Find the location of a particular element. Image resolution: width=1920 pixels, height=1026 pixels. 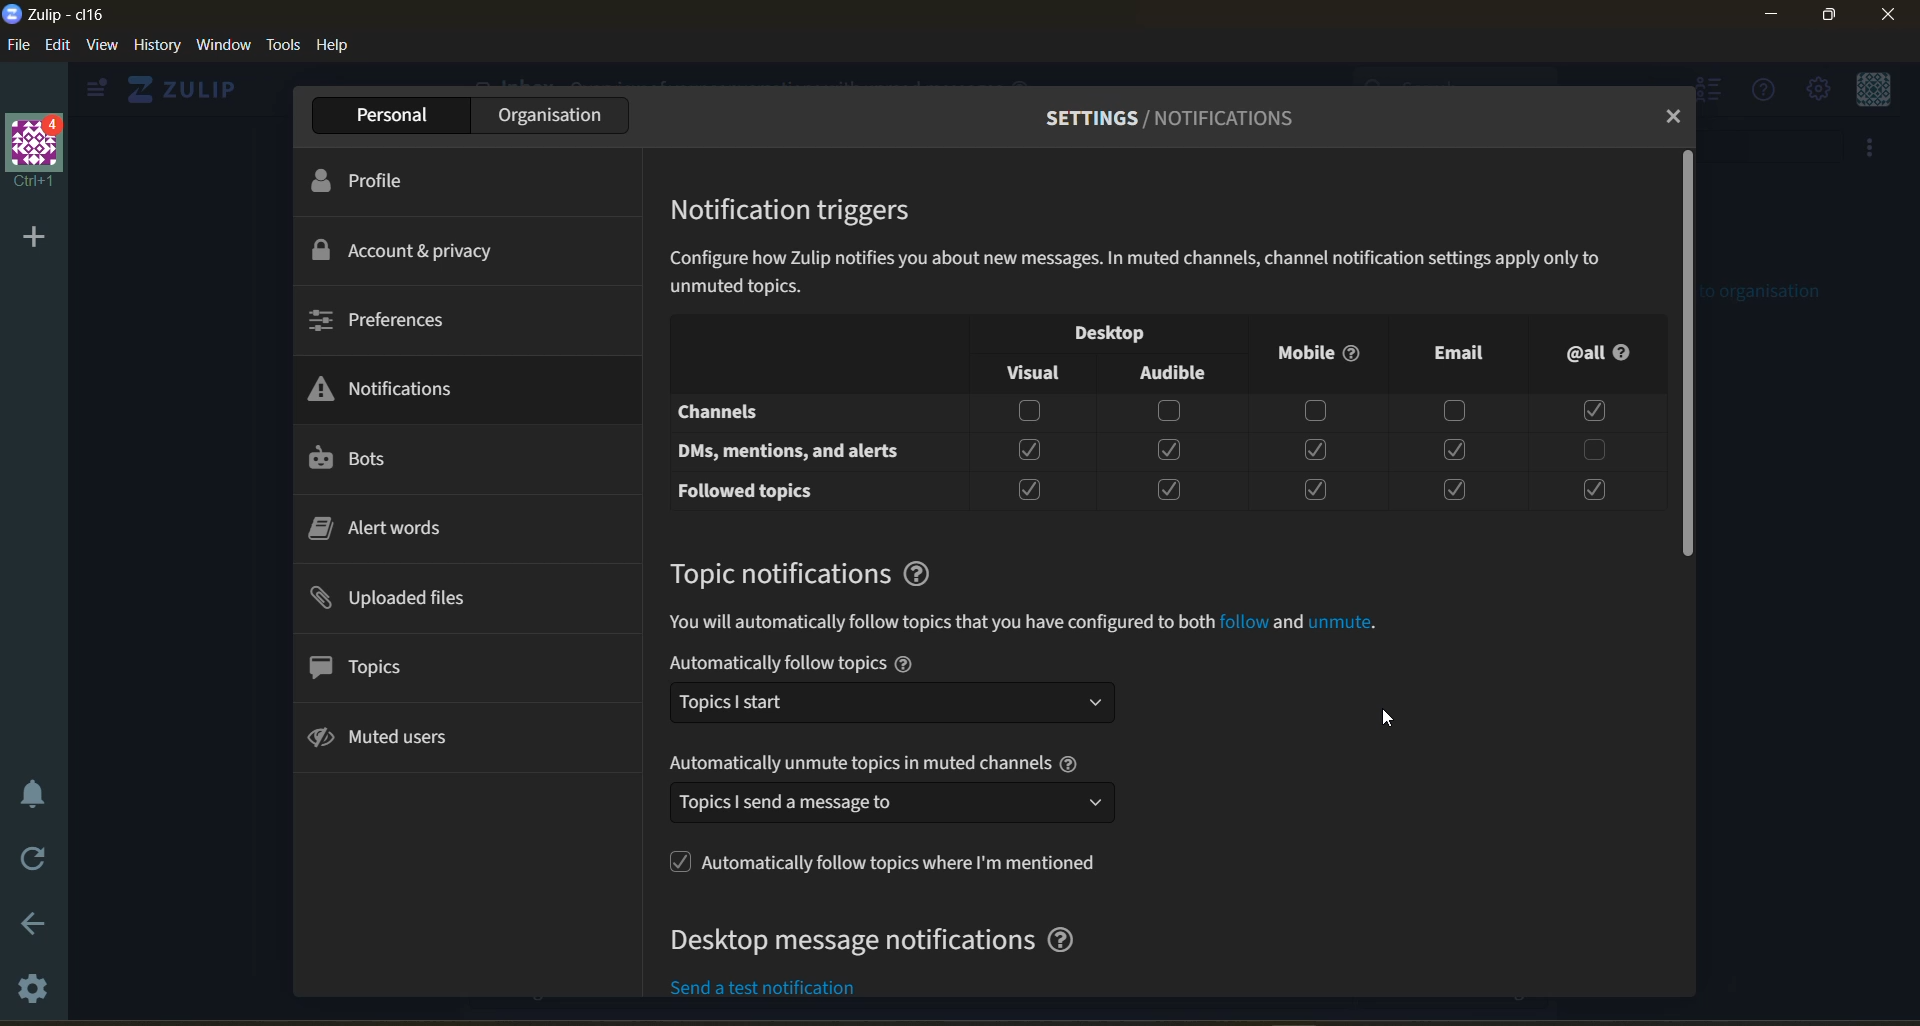

edit is located at coordinates (57, 46).